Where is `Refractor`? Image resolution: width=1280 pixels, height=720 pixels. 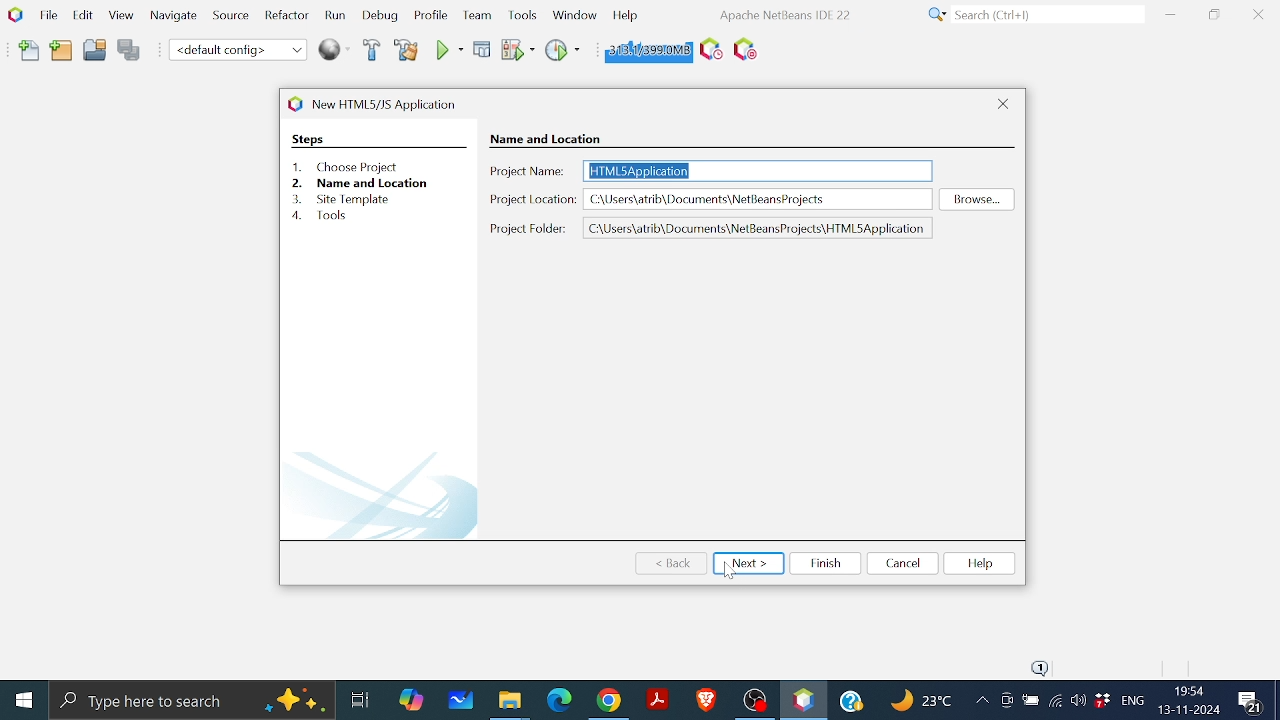 Refractor is located at coordinates (282, 16).